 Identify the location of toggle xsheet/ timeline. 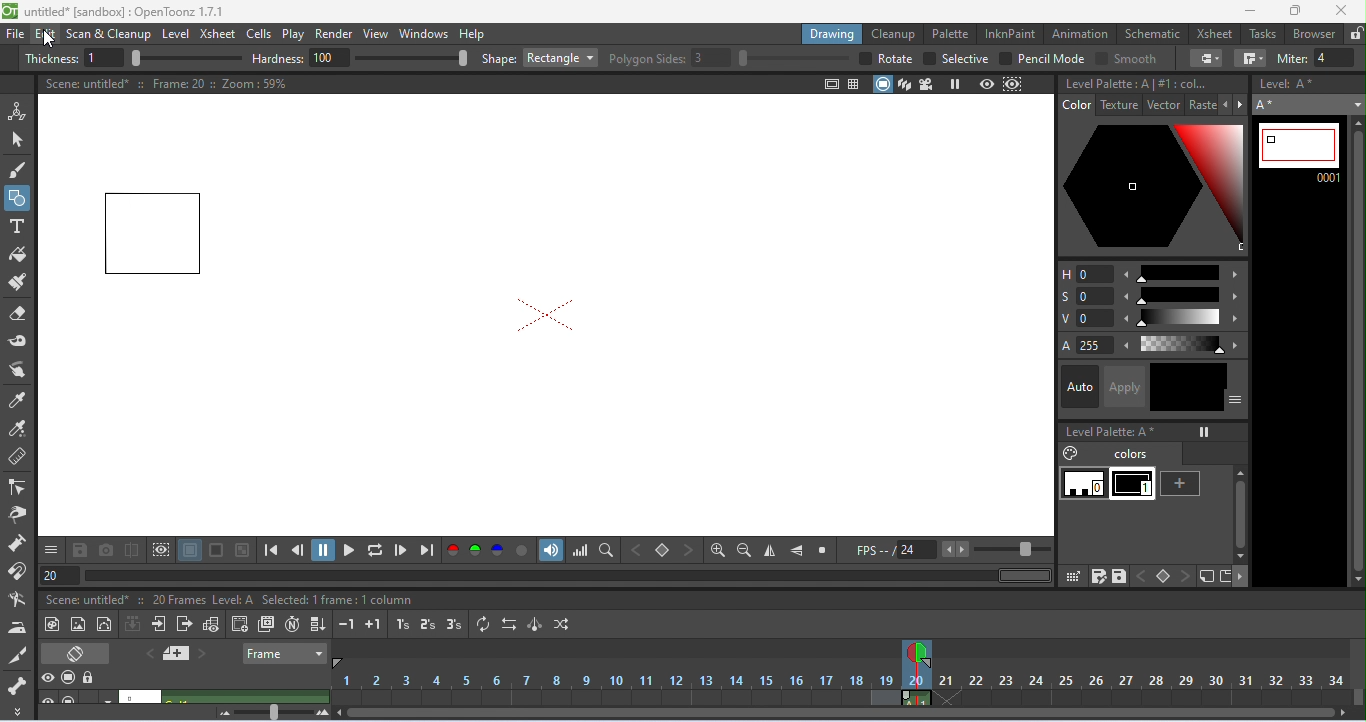
(74, 655).